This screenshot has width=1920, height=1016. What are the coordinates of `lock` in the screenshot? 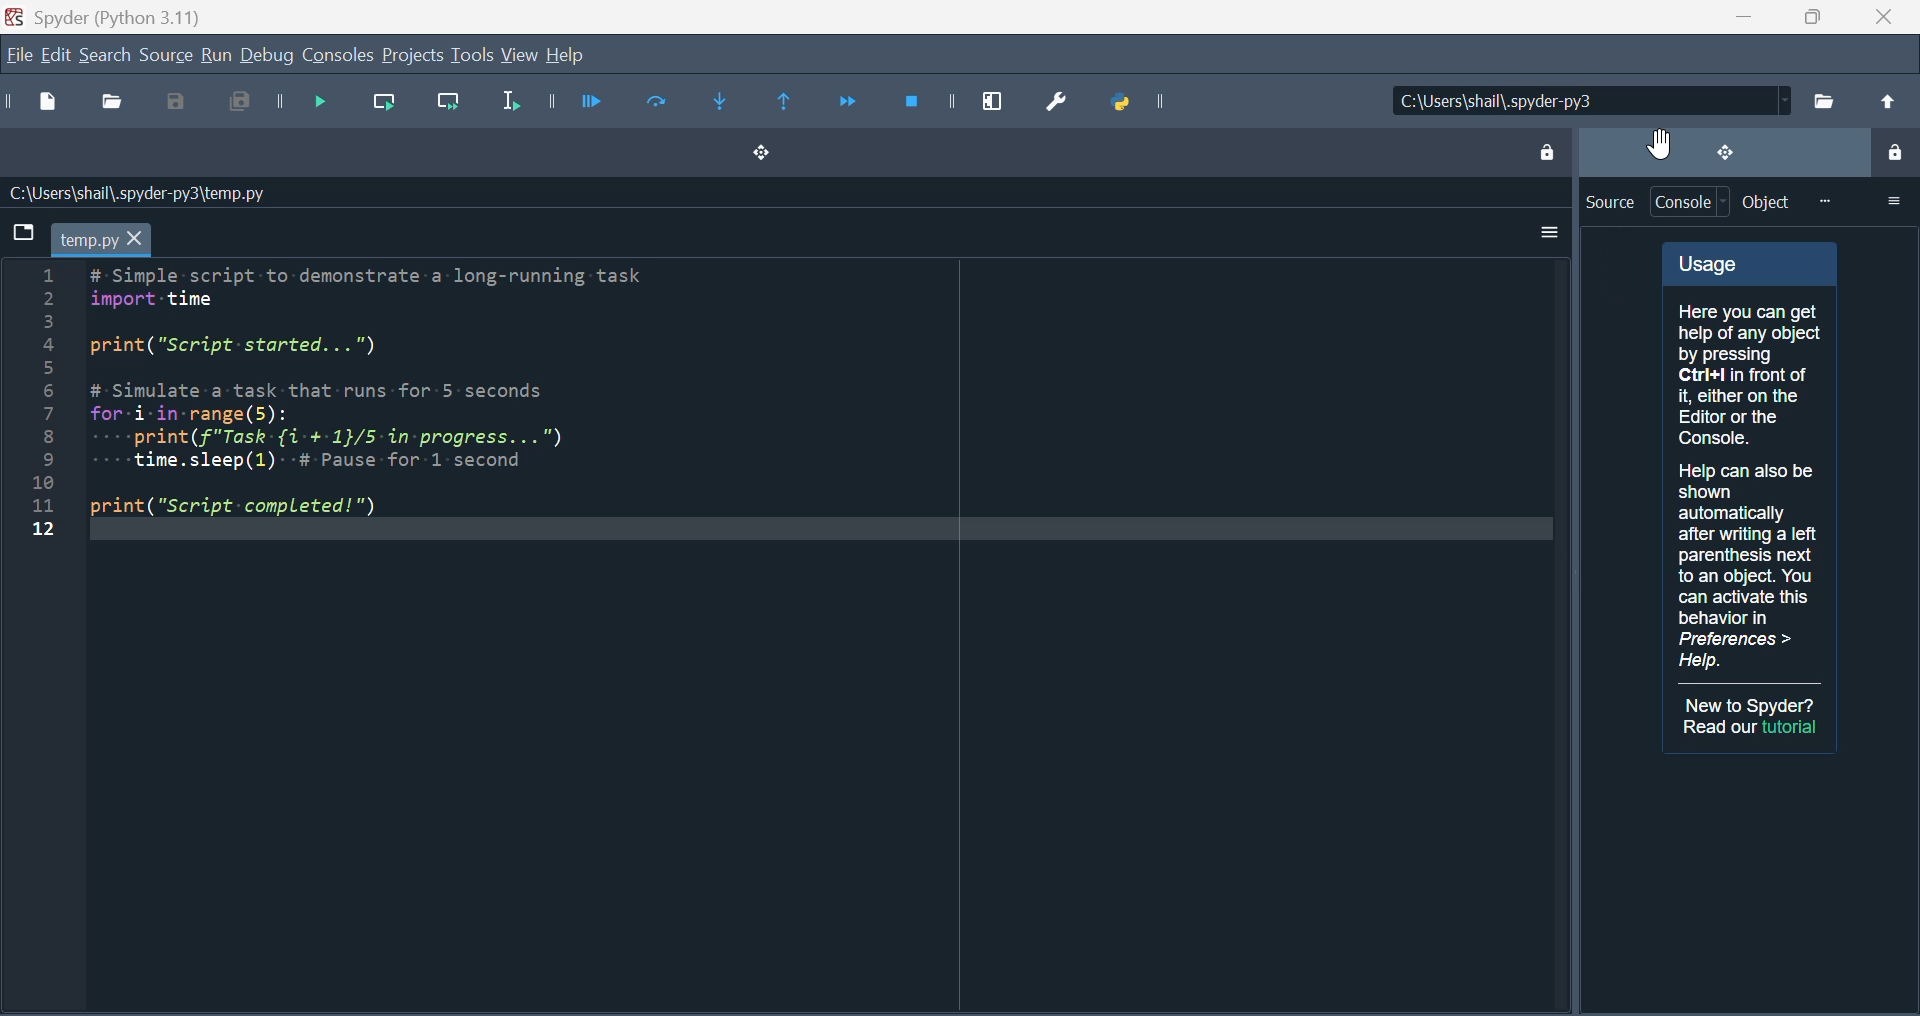 It's located at (1893, 155).